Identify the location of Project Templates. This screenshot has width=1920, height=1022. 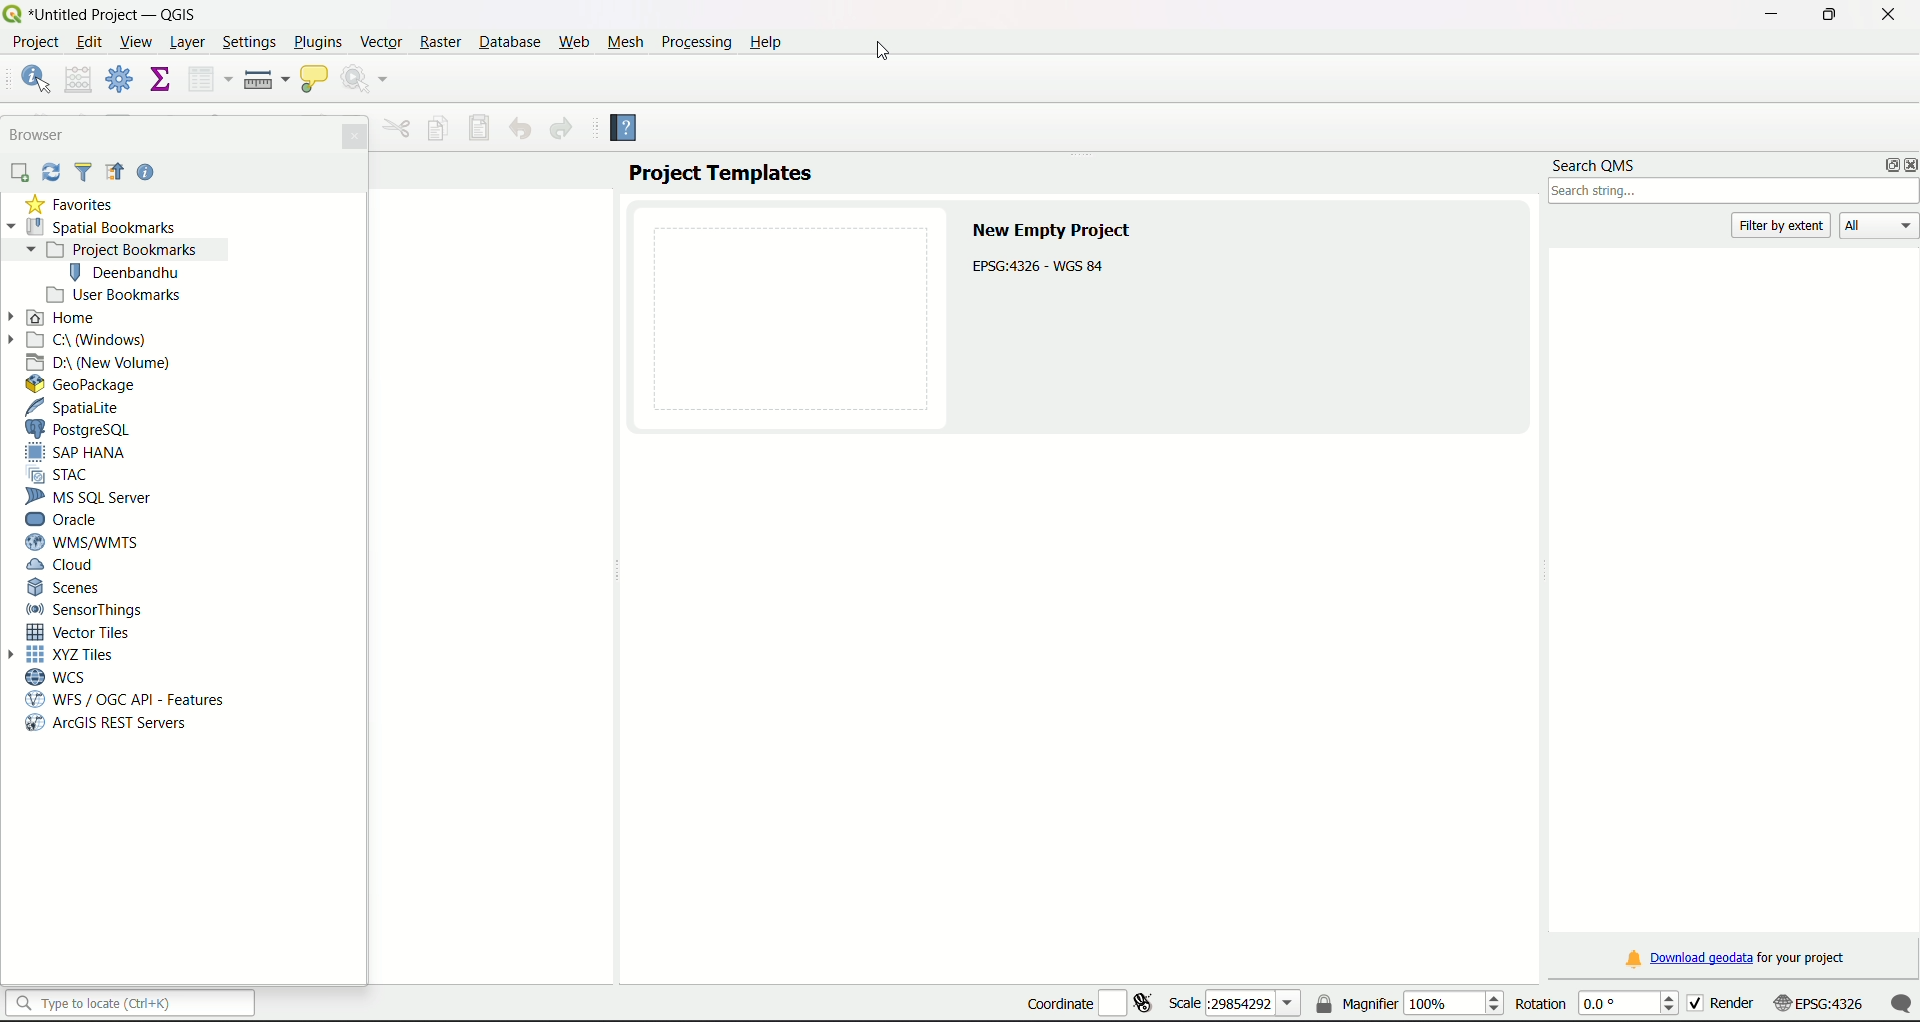
(724, 174).